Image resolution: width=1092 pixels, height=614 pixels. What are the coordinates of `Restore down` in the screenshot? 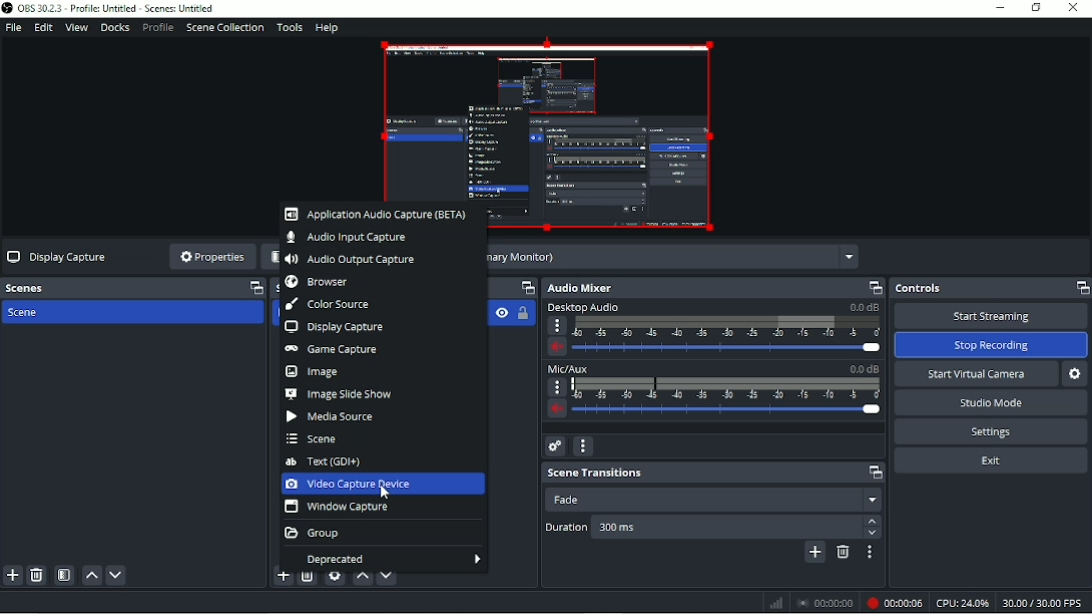 It's located at (1033, 8).